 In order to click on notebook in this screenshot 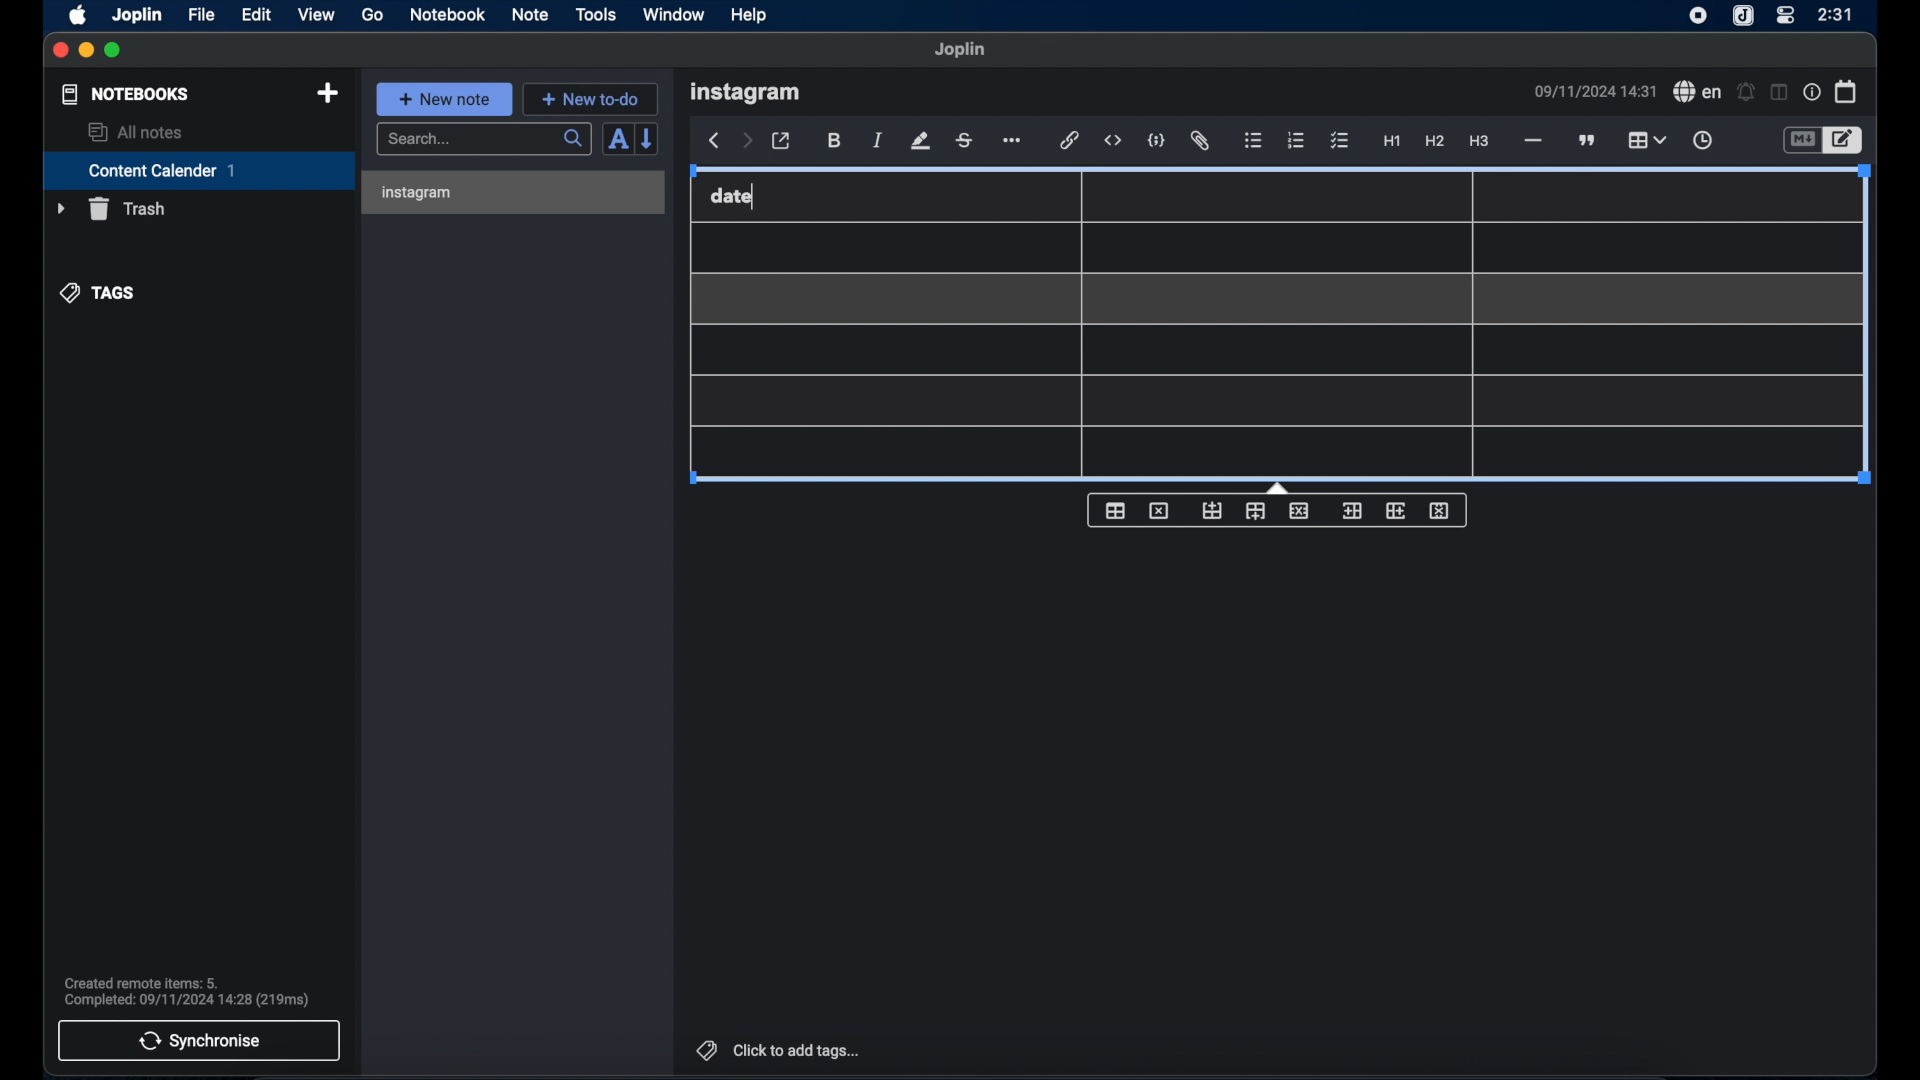, I will do `click(446, 14)`.